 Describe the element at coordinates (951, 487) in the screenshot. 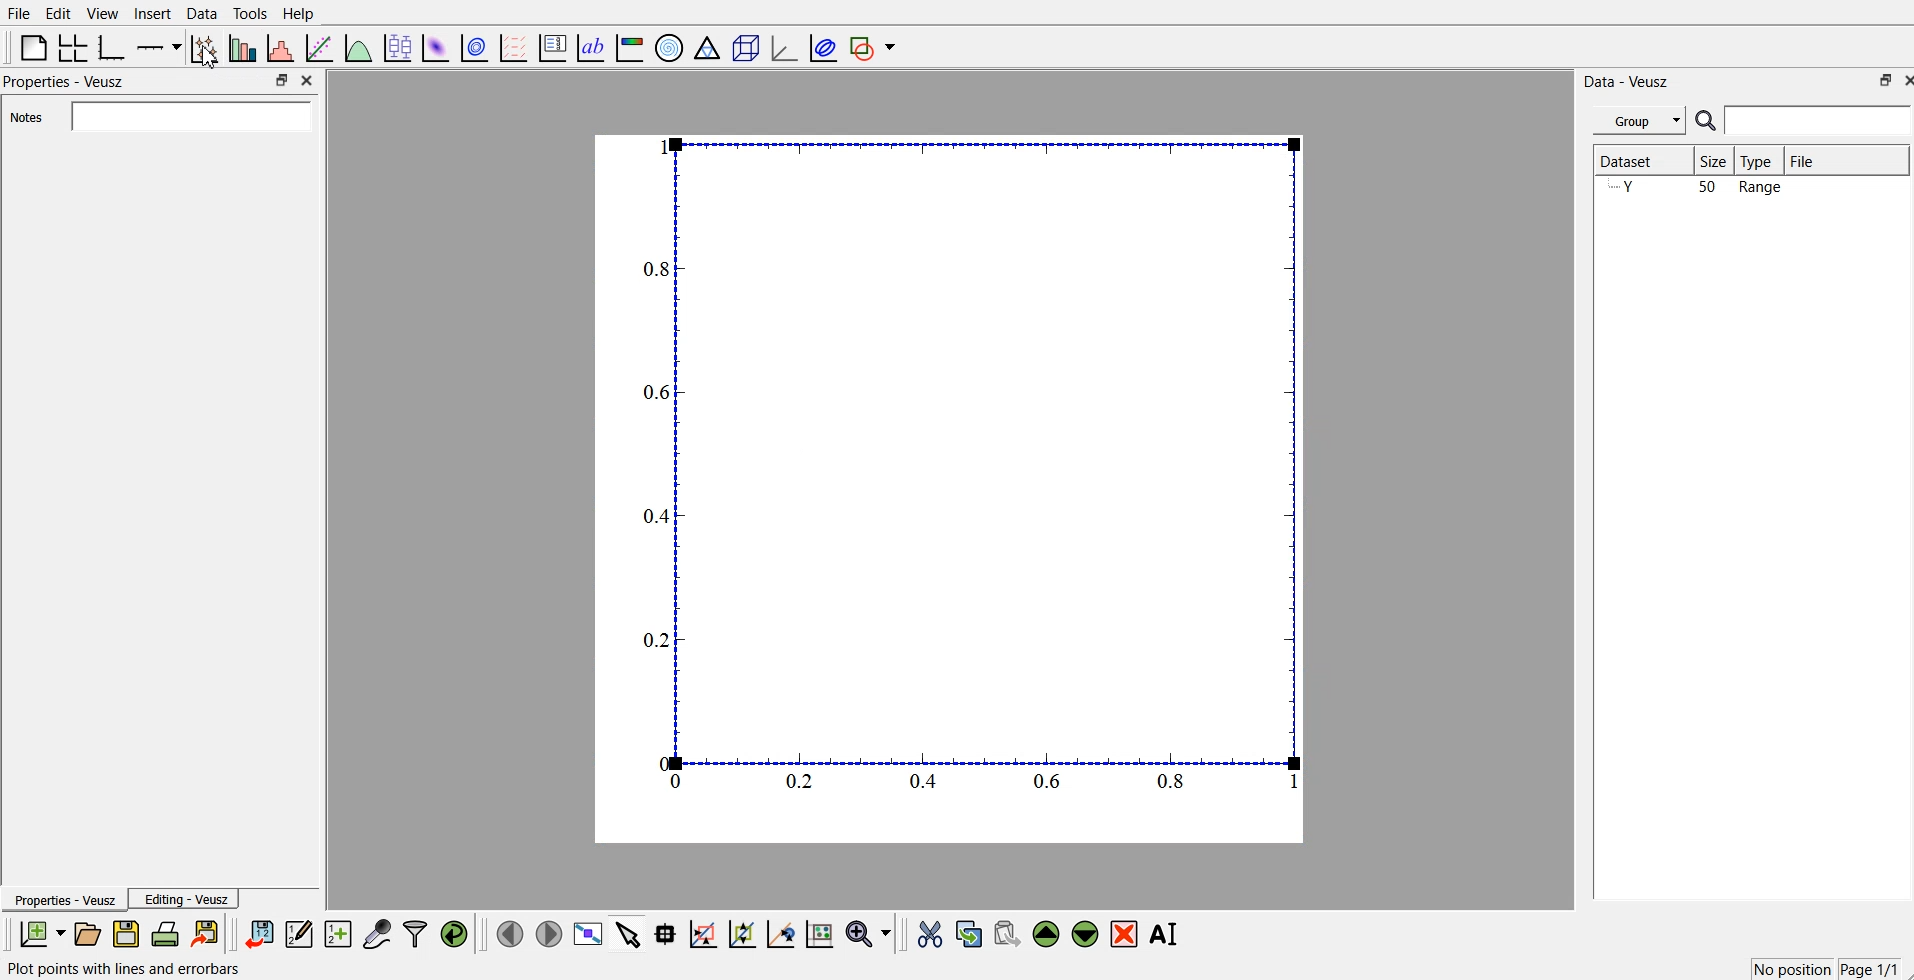

I see `graph chart` at that location.